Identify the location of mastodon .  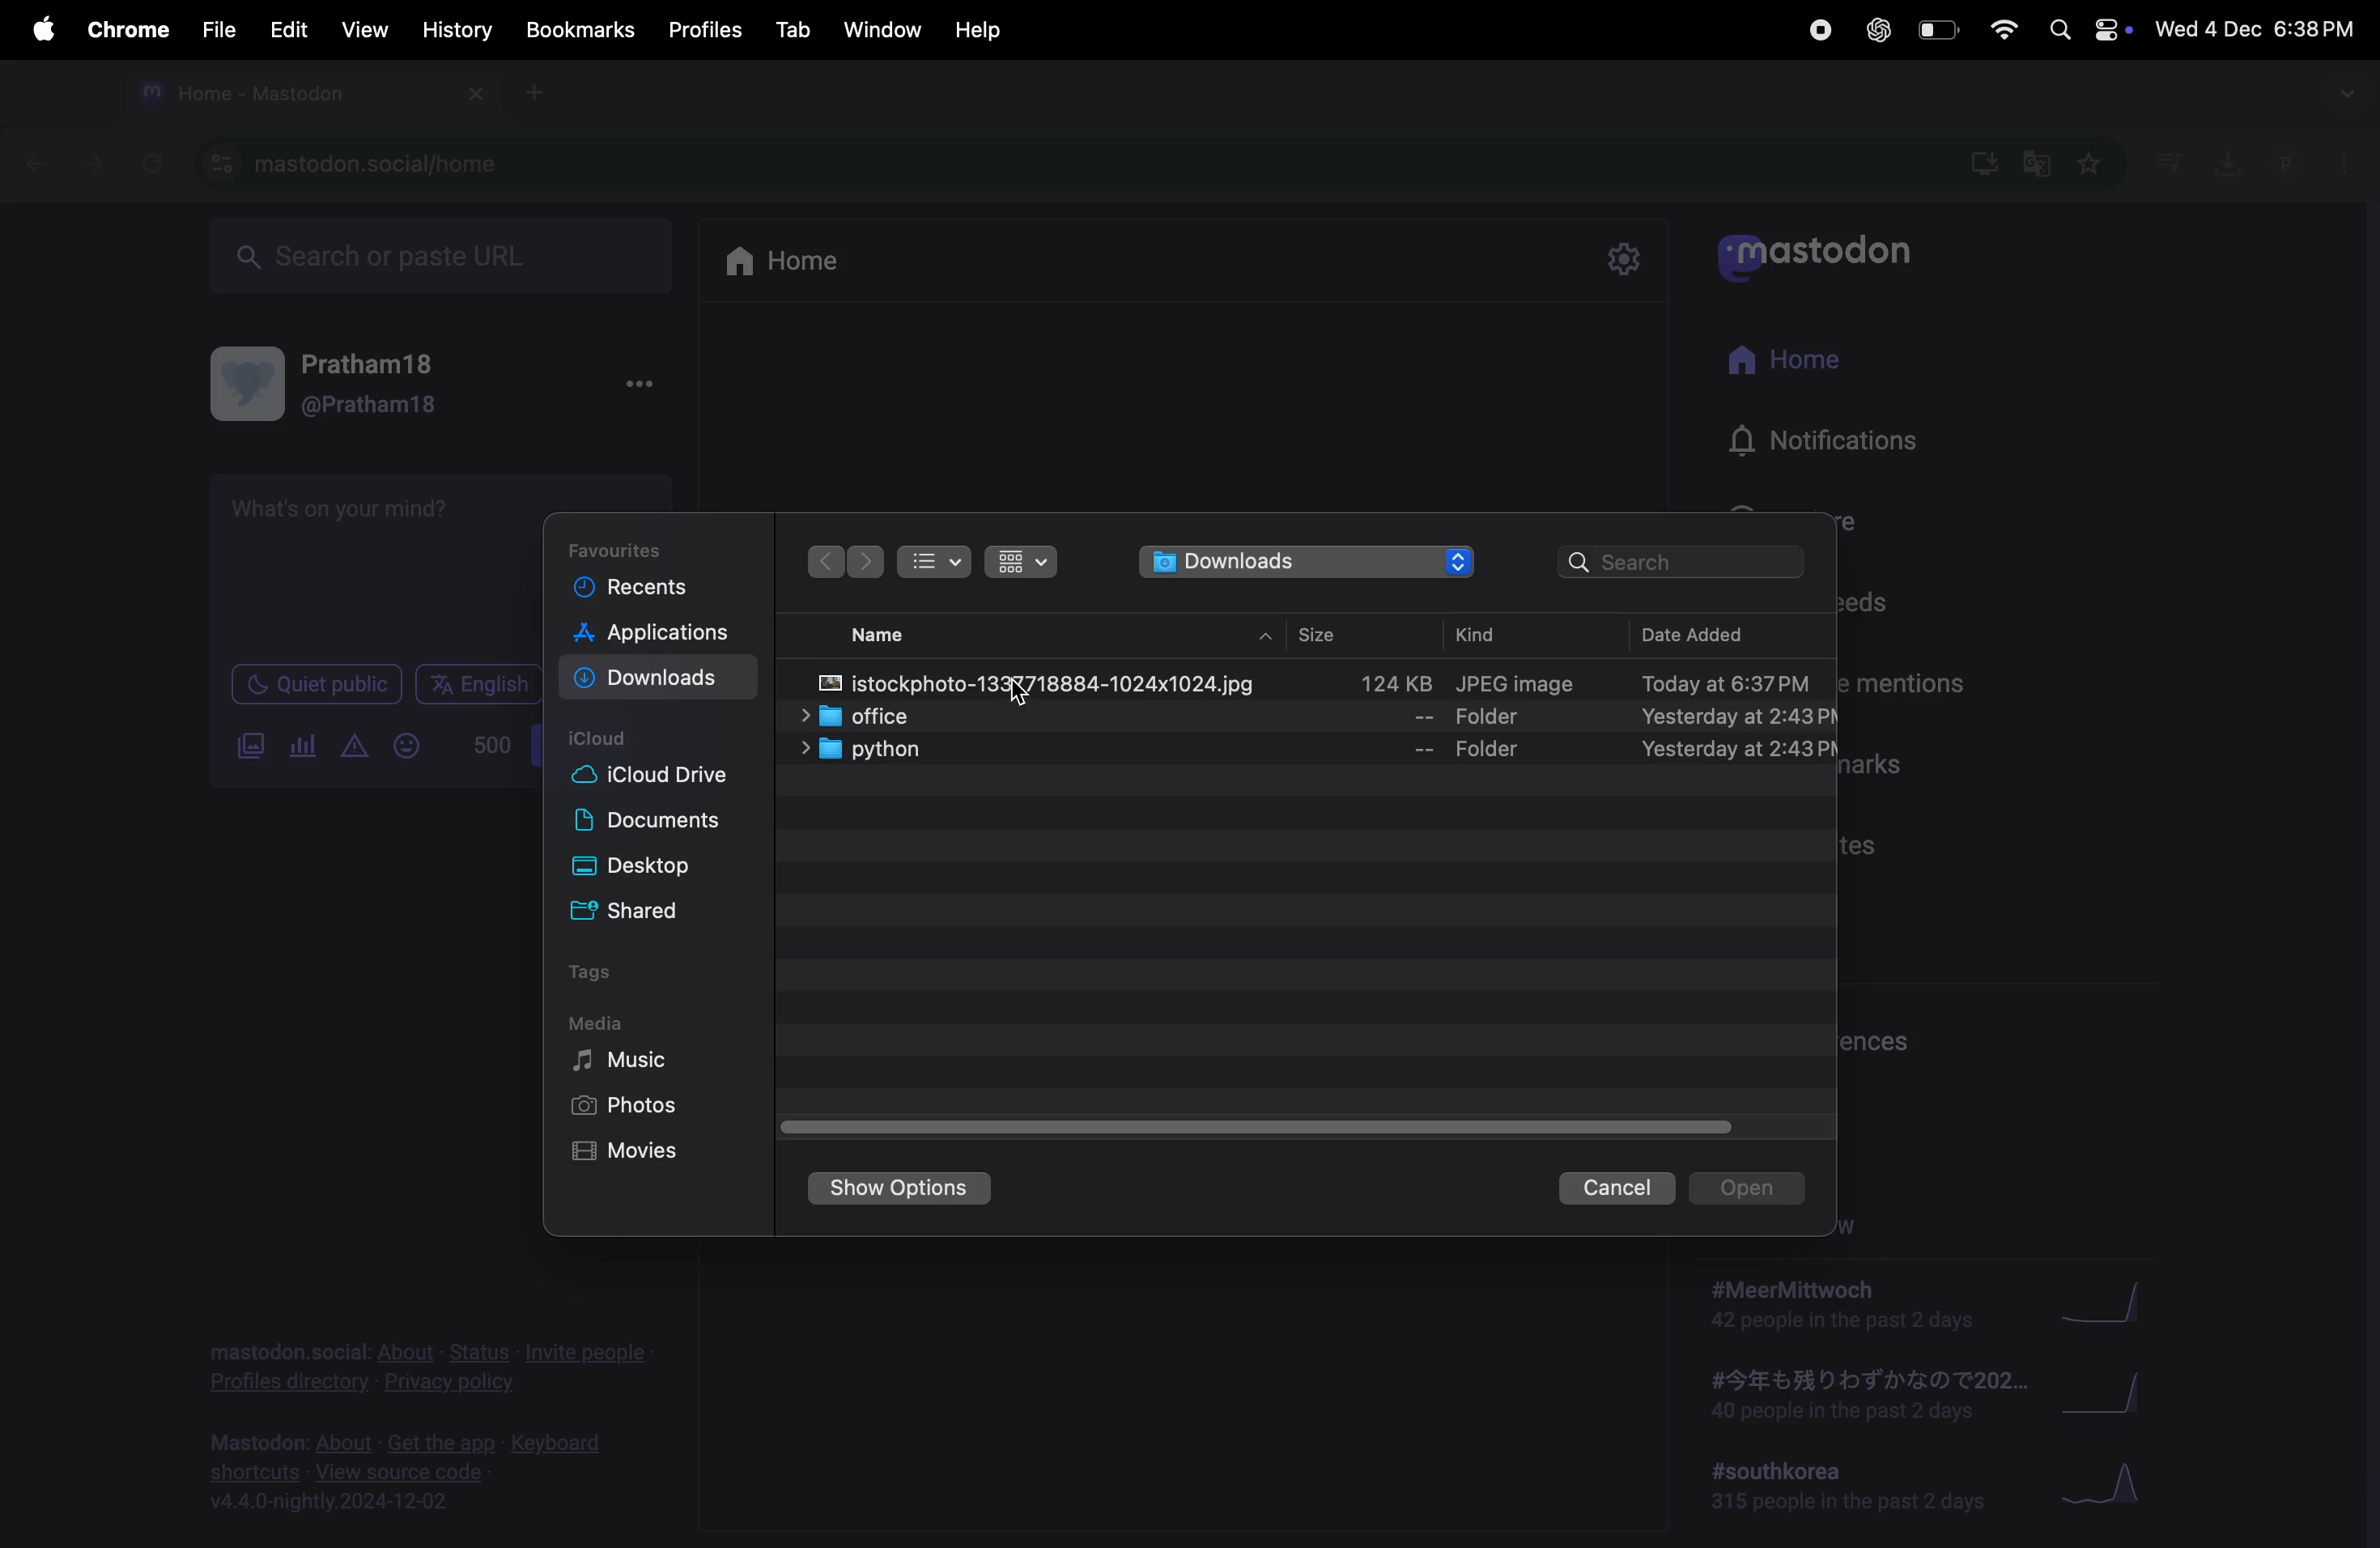
(1832, 253).